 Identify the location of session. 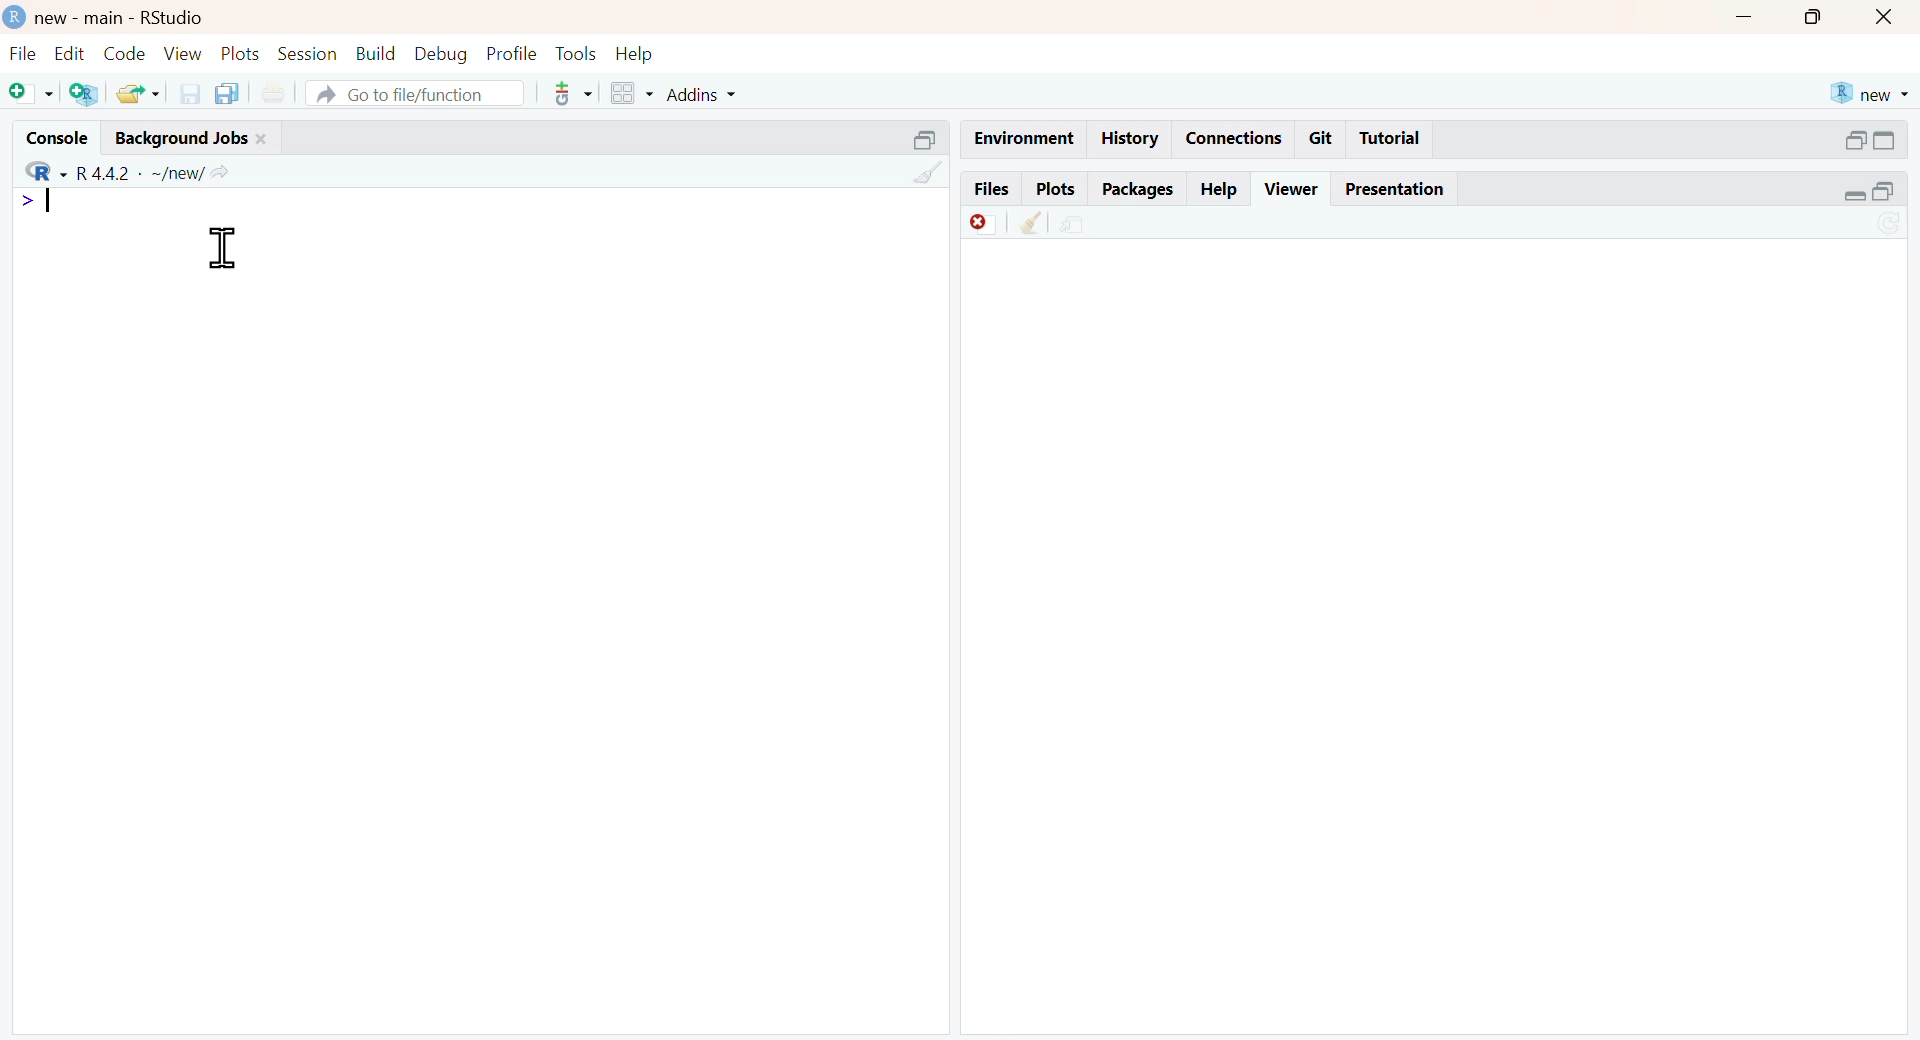
(309, 54).